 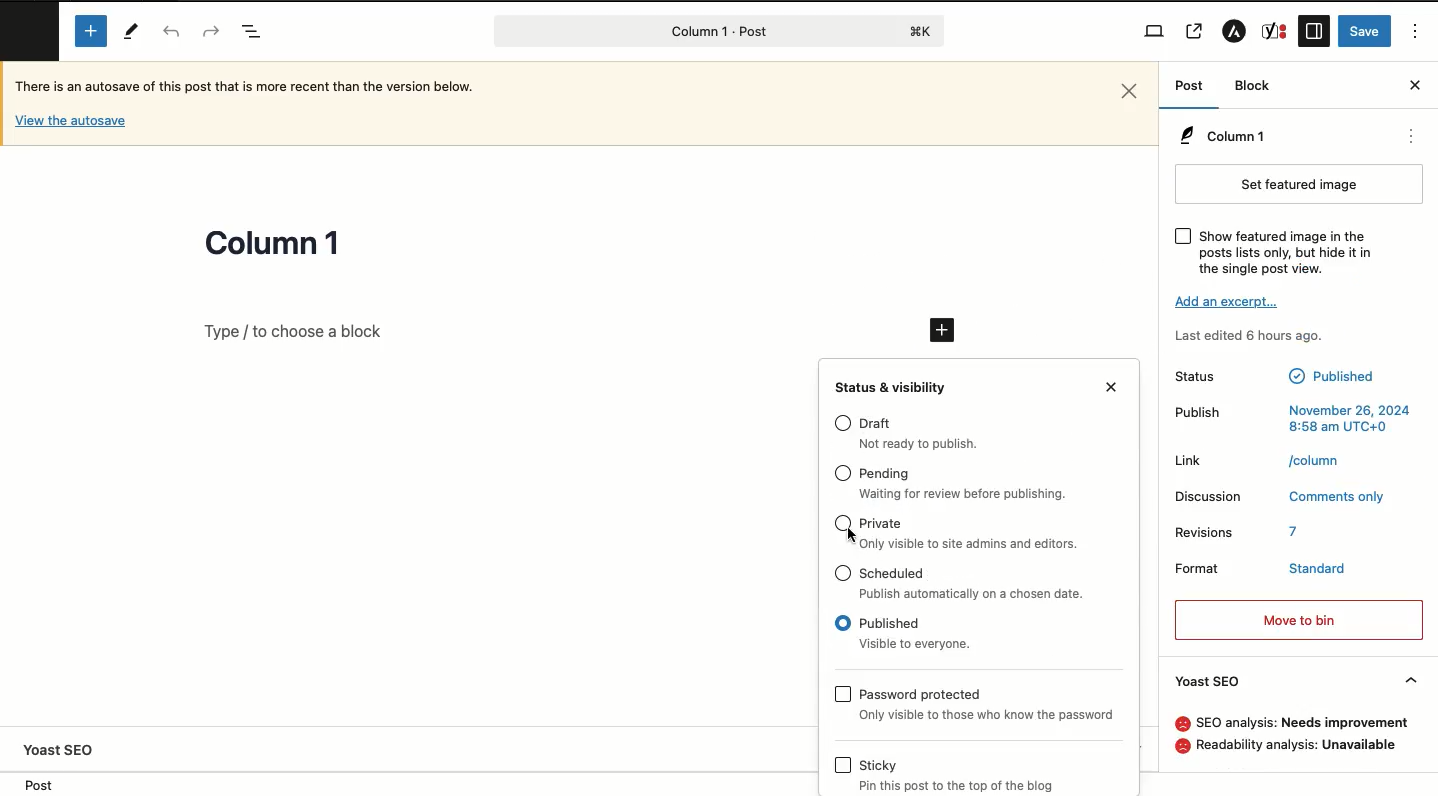 What do you see at coordinates (922, 31) in the screenshot?
I see `command+K` at bounding box center [922, 31].